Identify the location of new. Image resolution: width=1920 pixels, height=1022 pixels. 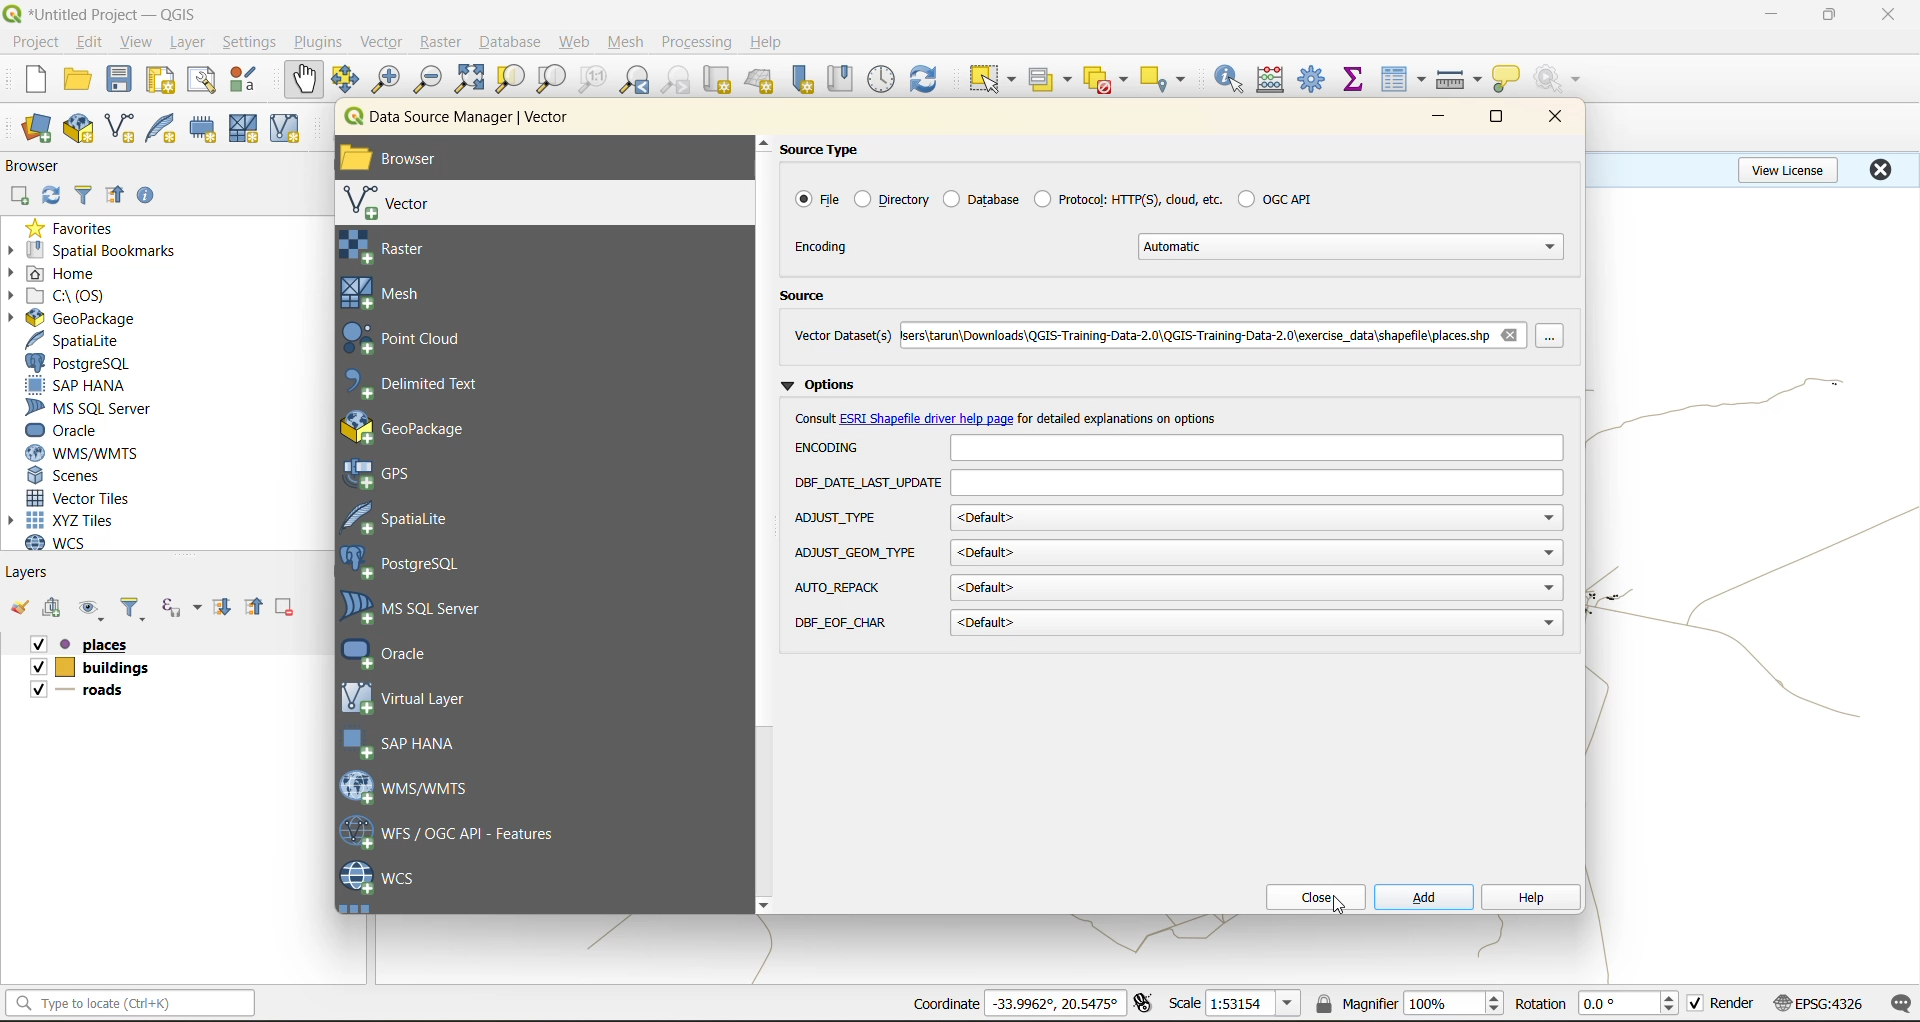
(33, 79).